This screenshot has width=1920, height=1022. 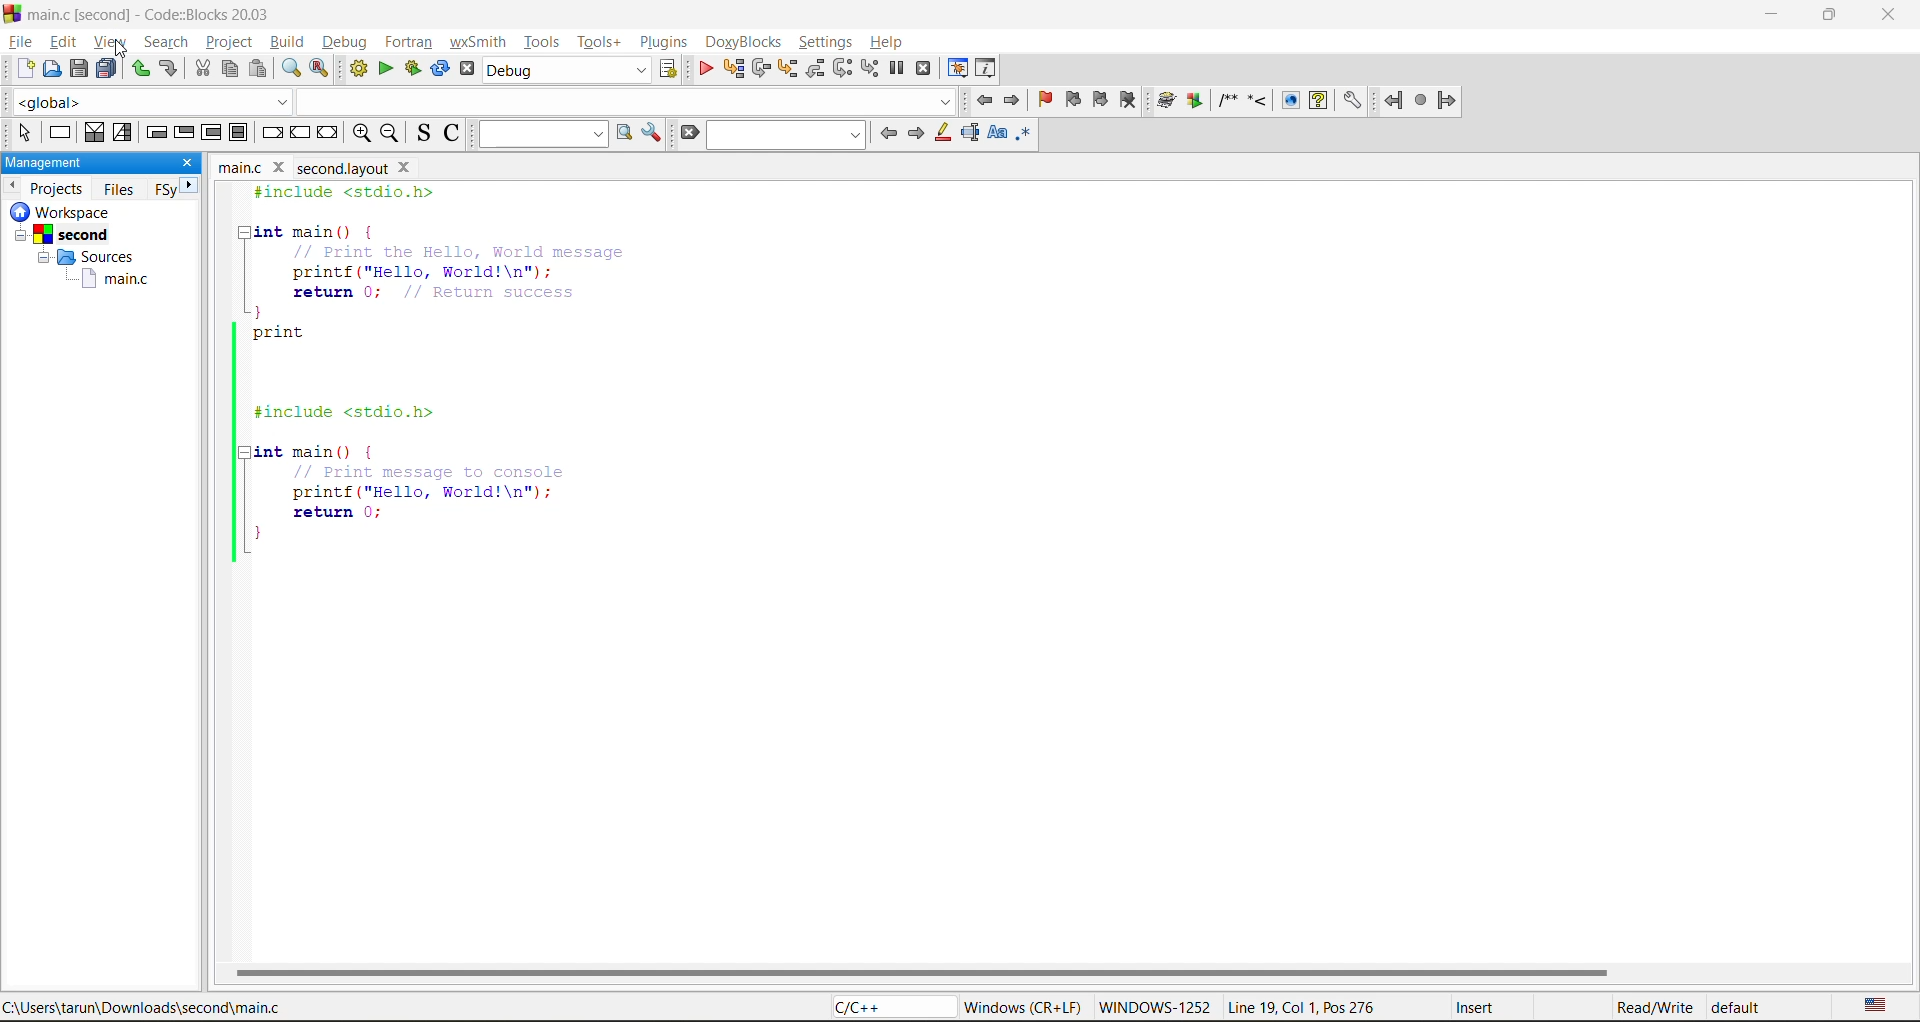 I want to click on block instruction, so click(x=235, y=132).